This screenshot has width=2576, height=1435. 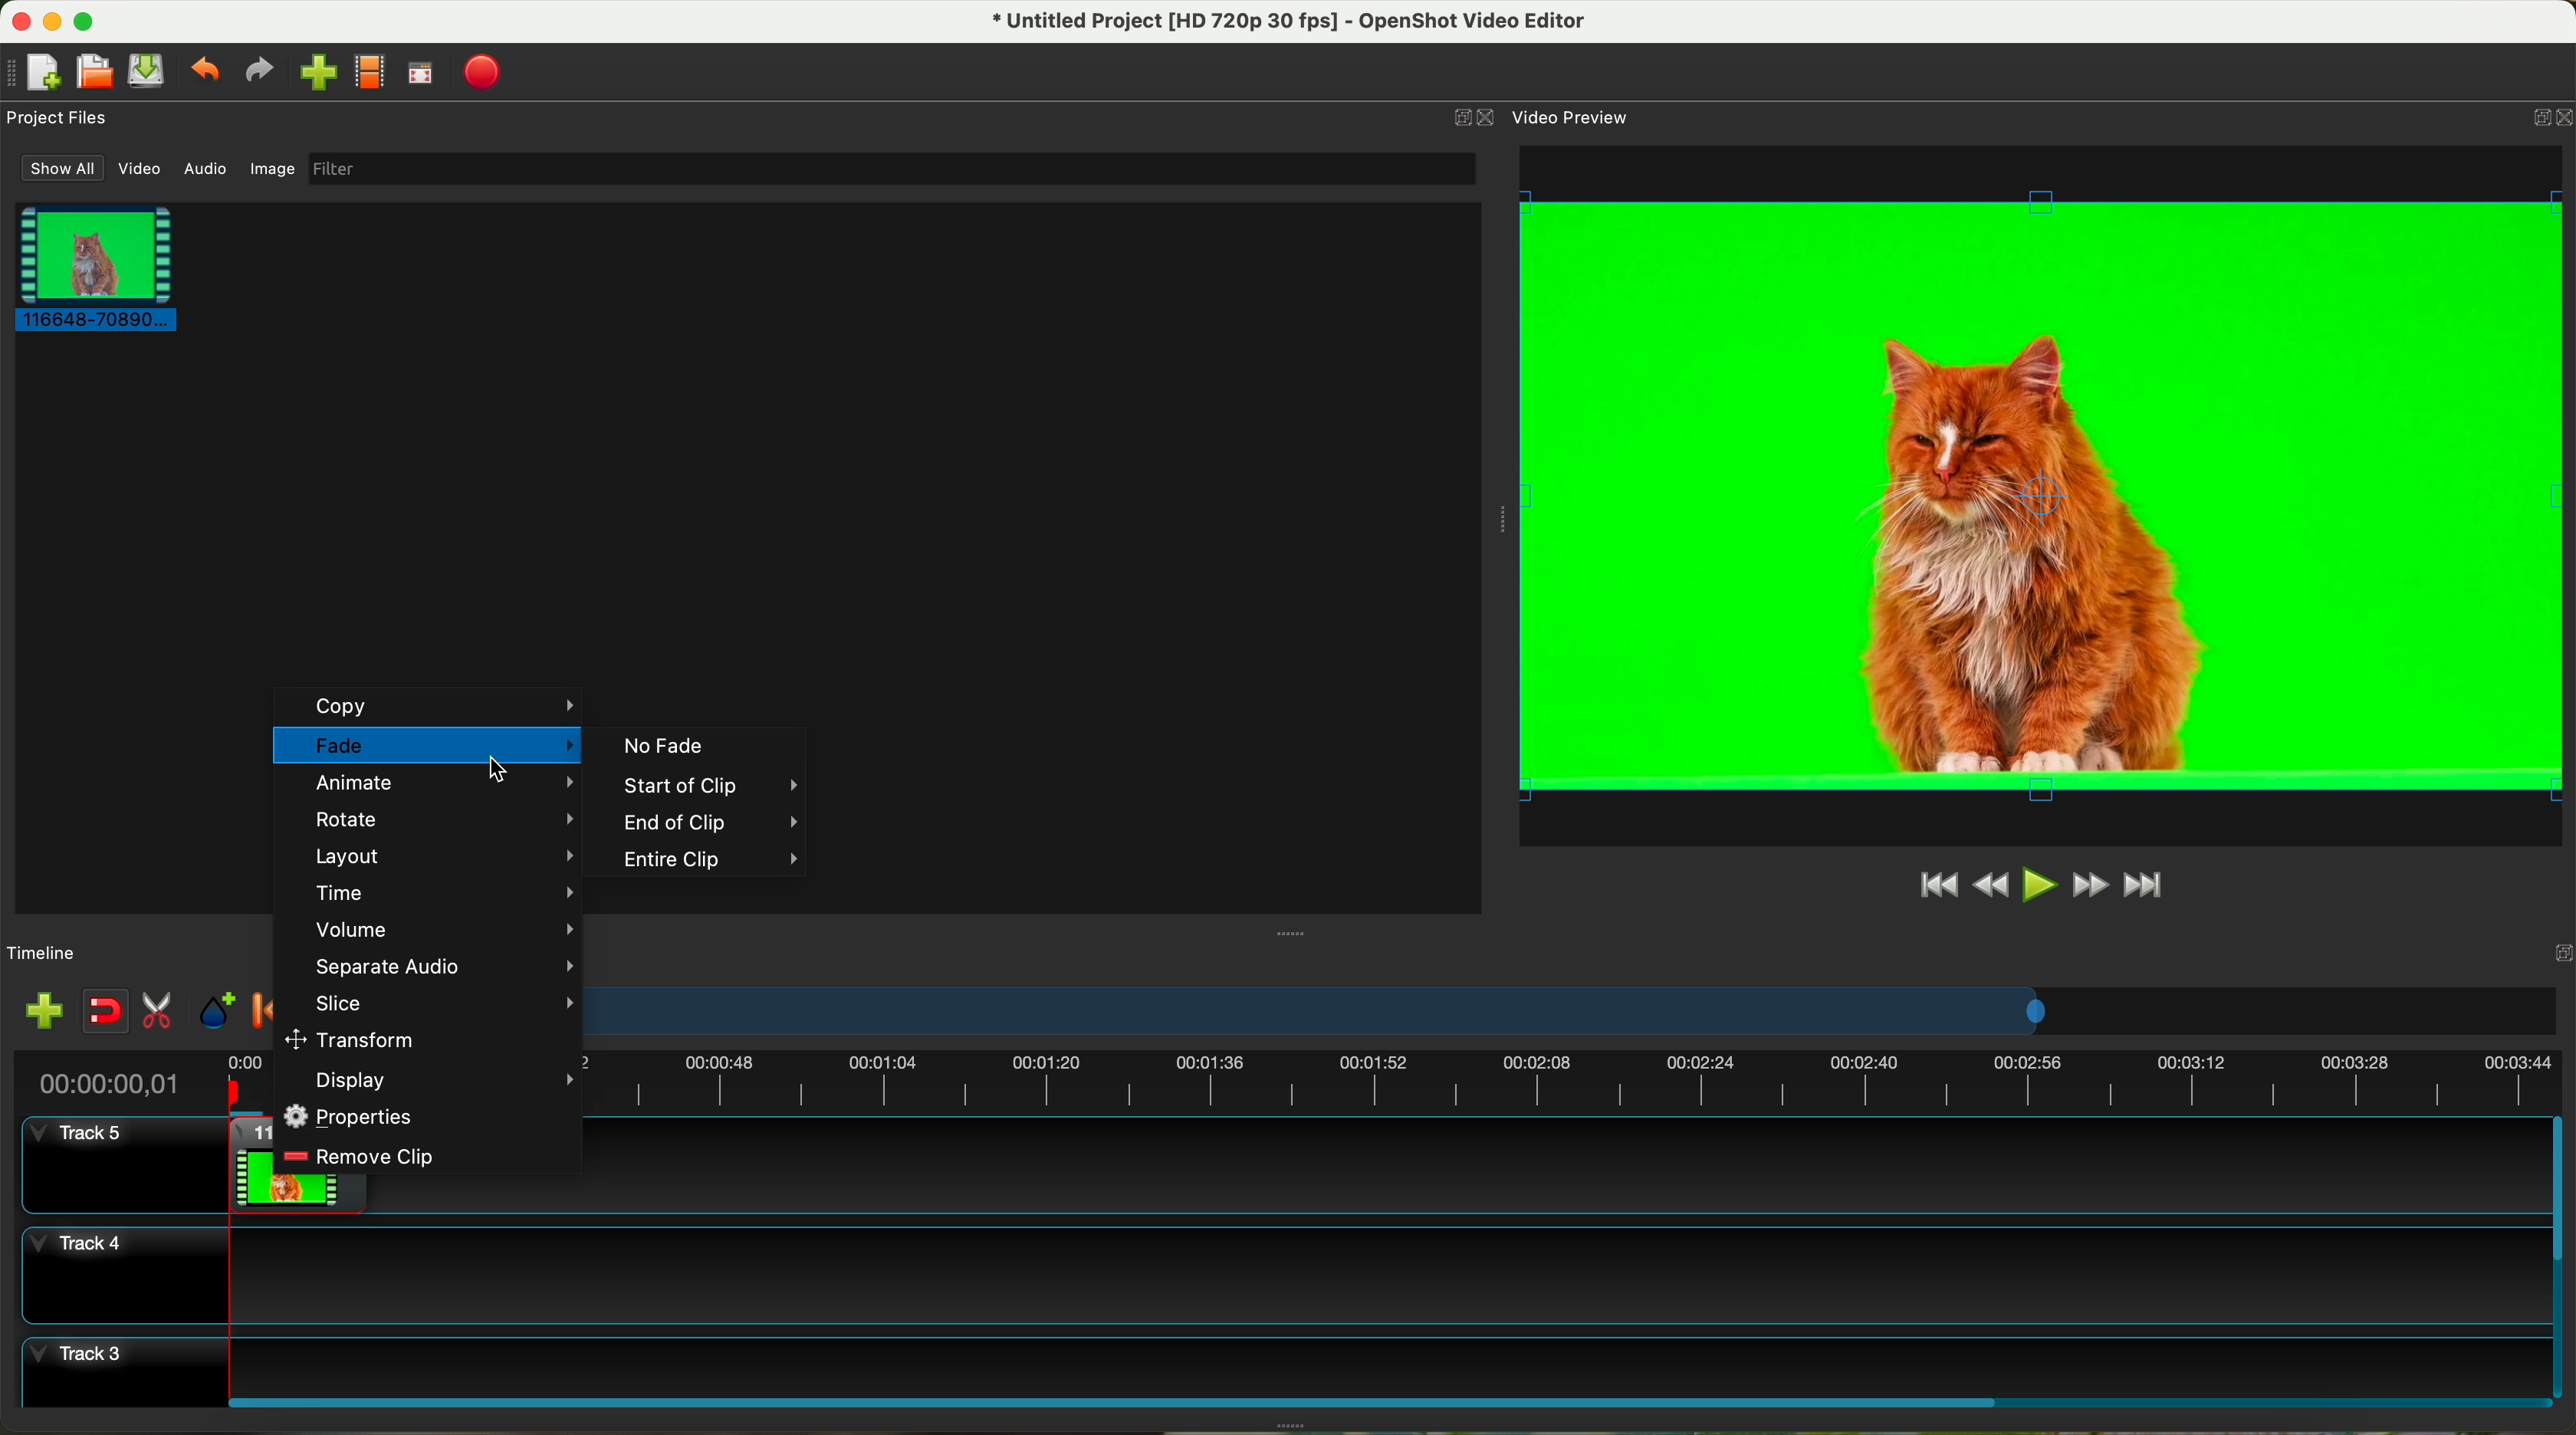 I want to click on previous marker, so click(x=262, y=1010).